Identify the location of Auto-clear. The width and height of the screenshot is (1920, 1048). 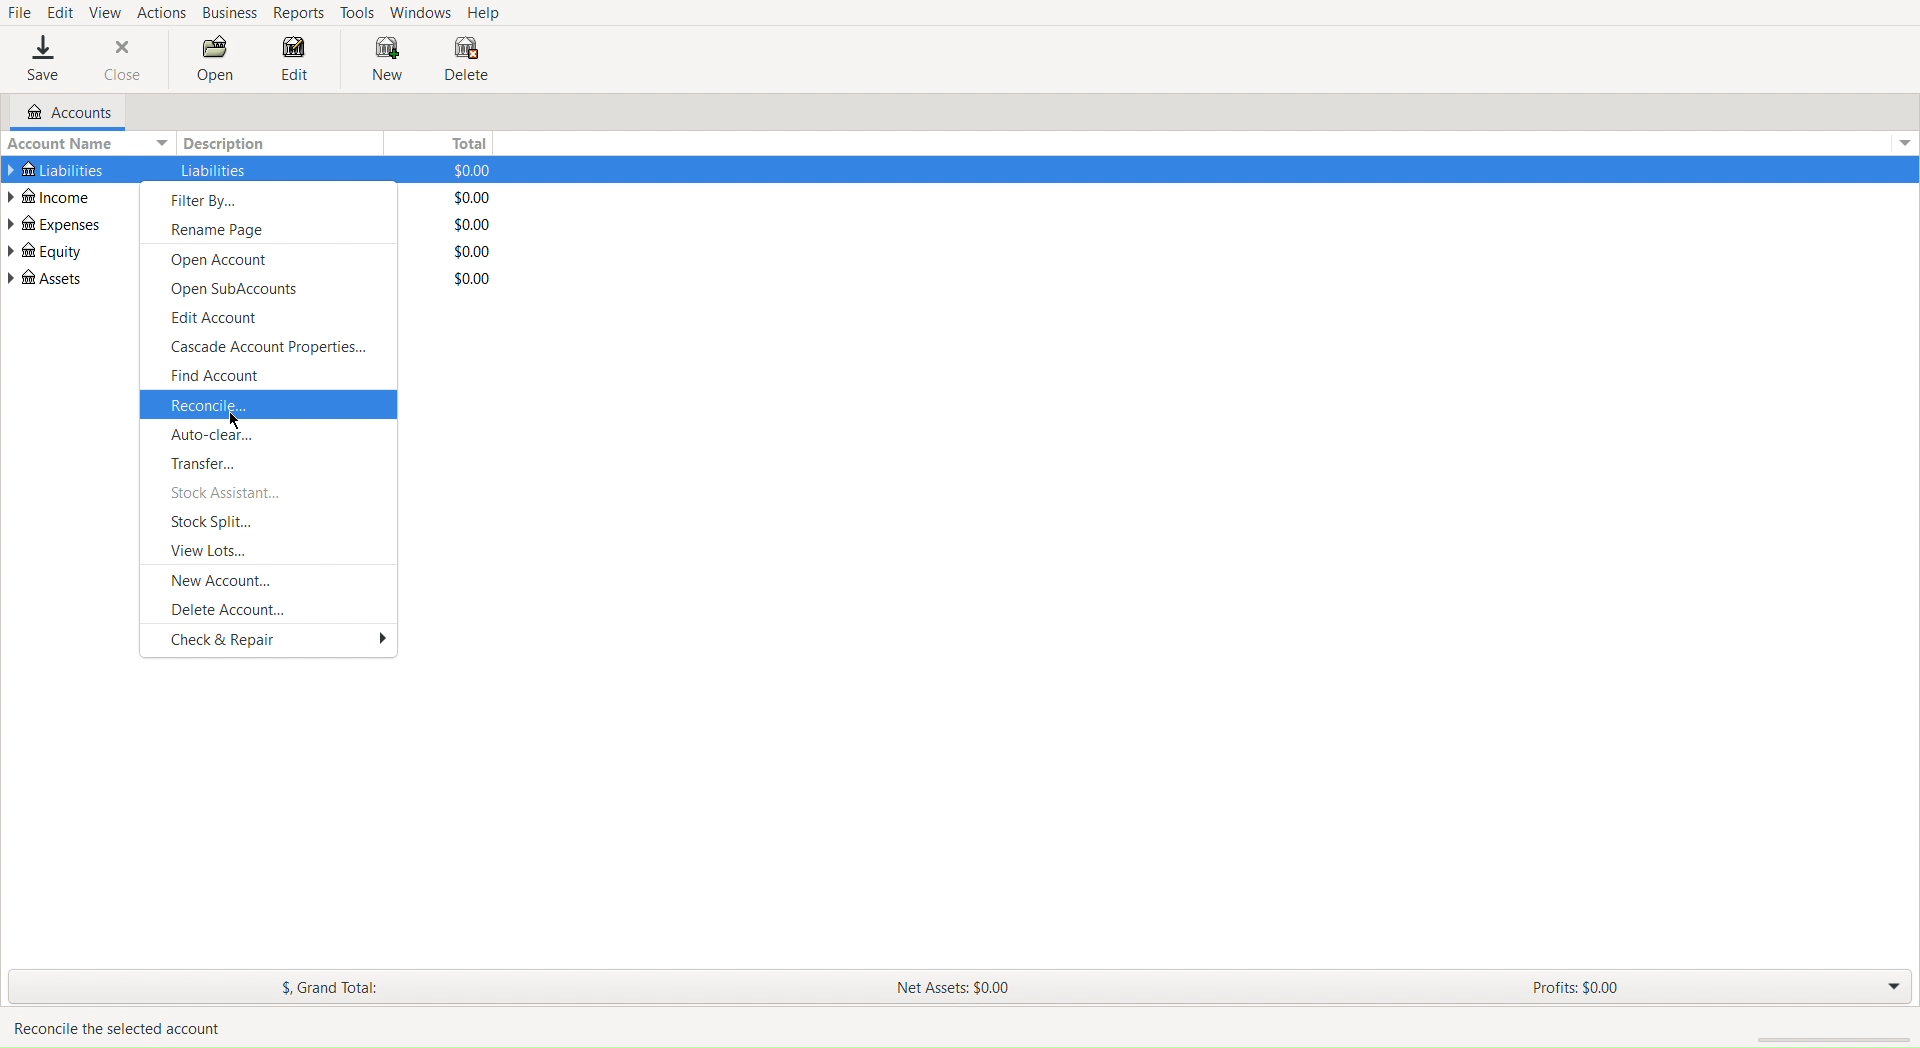
(269, 435).